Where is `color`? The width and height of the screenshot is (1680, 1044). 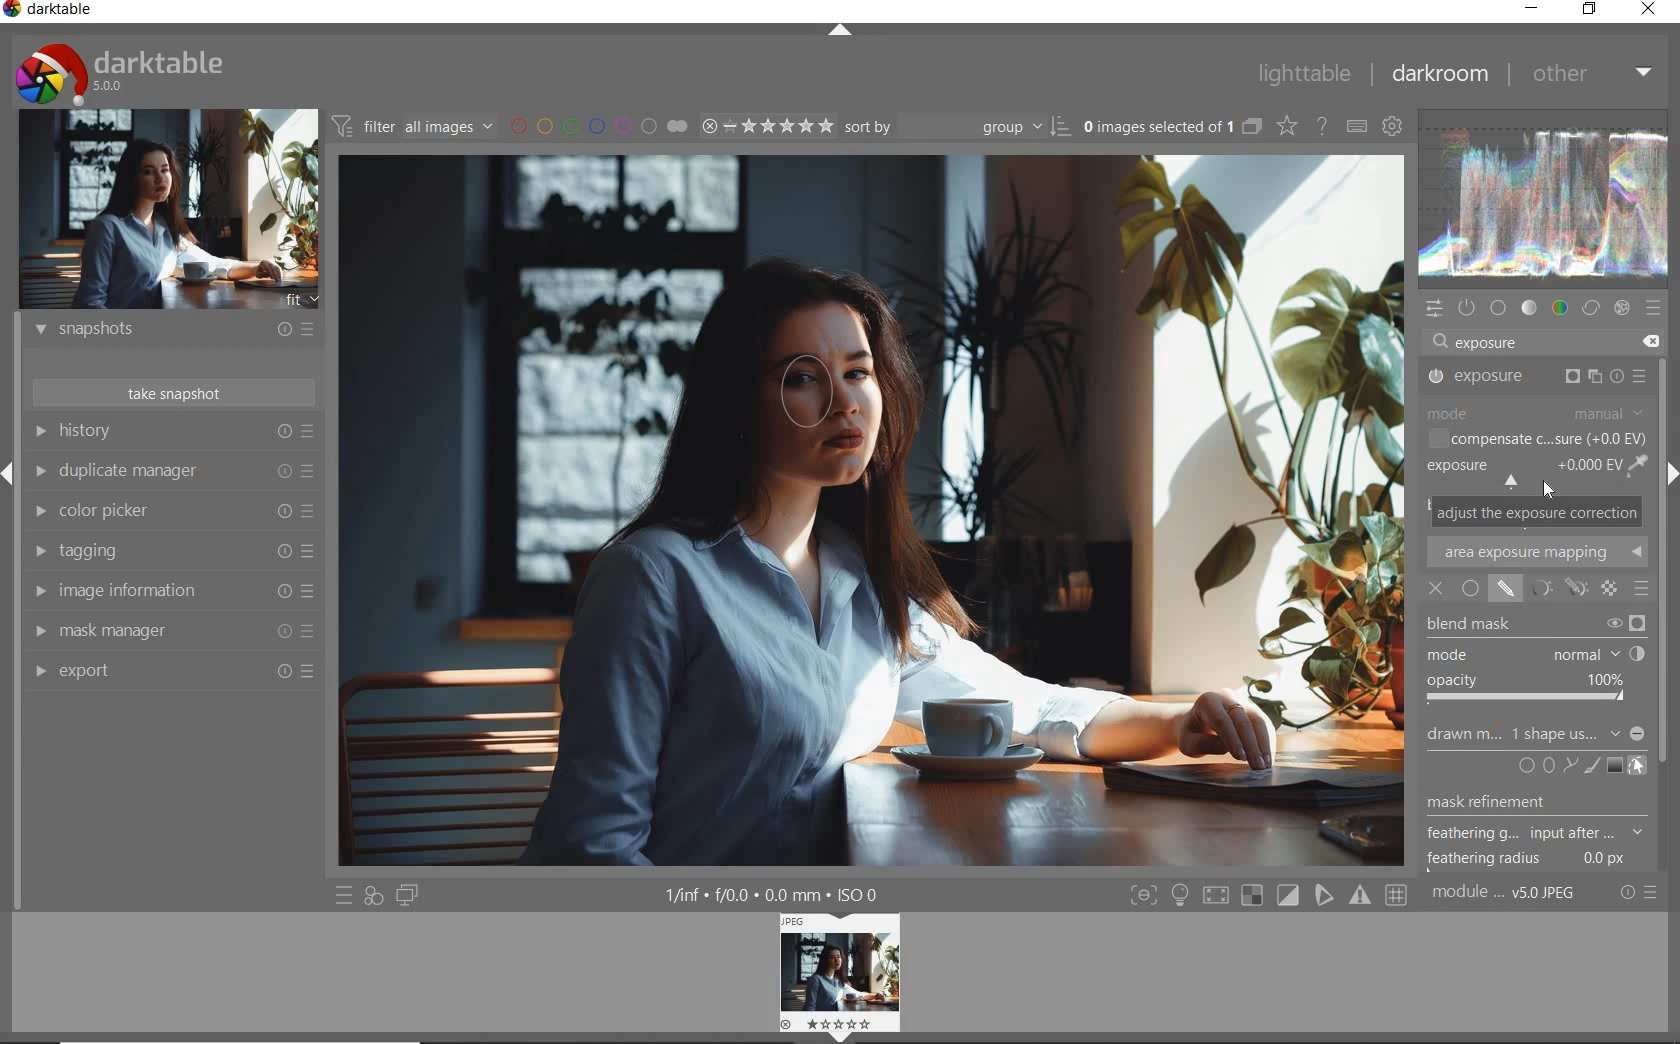
color is located at coordinates (1561, 308).